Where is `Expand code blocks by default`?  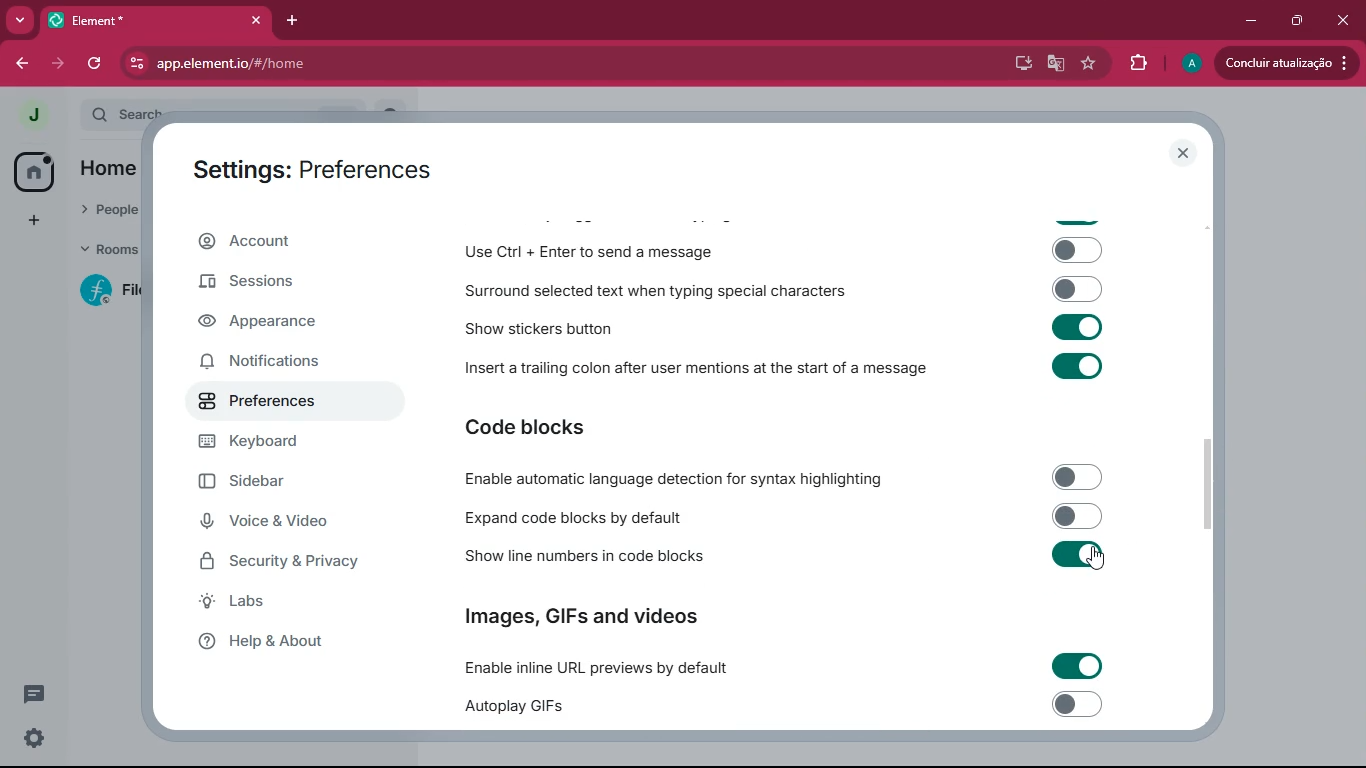
Expand code blocks by default is located at coordinates (779, 516).